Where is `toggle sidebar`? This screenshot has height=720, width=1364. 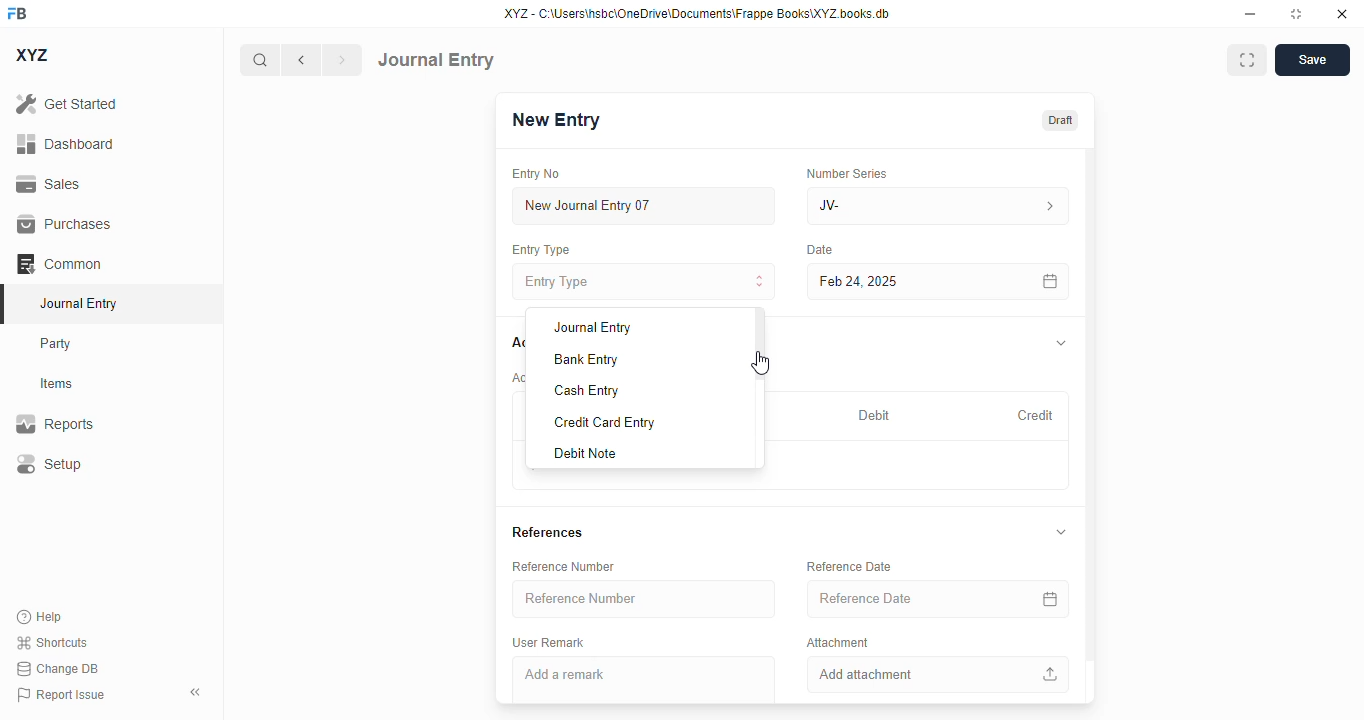 toggle sidebar is located at coordinates (197, 692).